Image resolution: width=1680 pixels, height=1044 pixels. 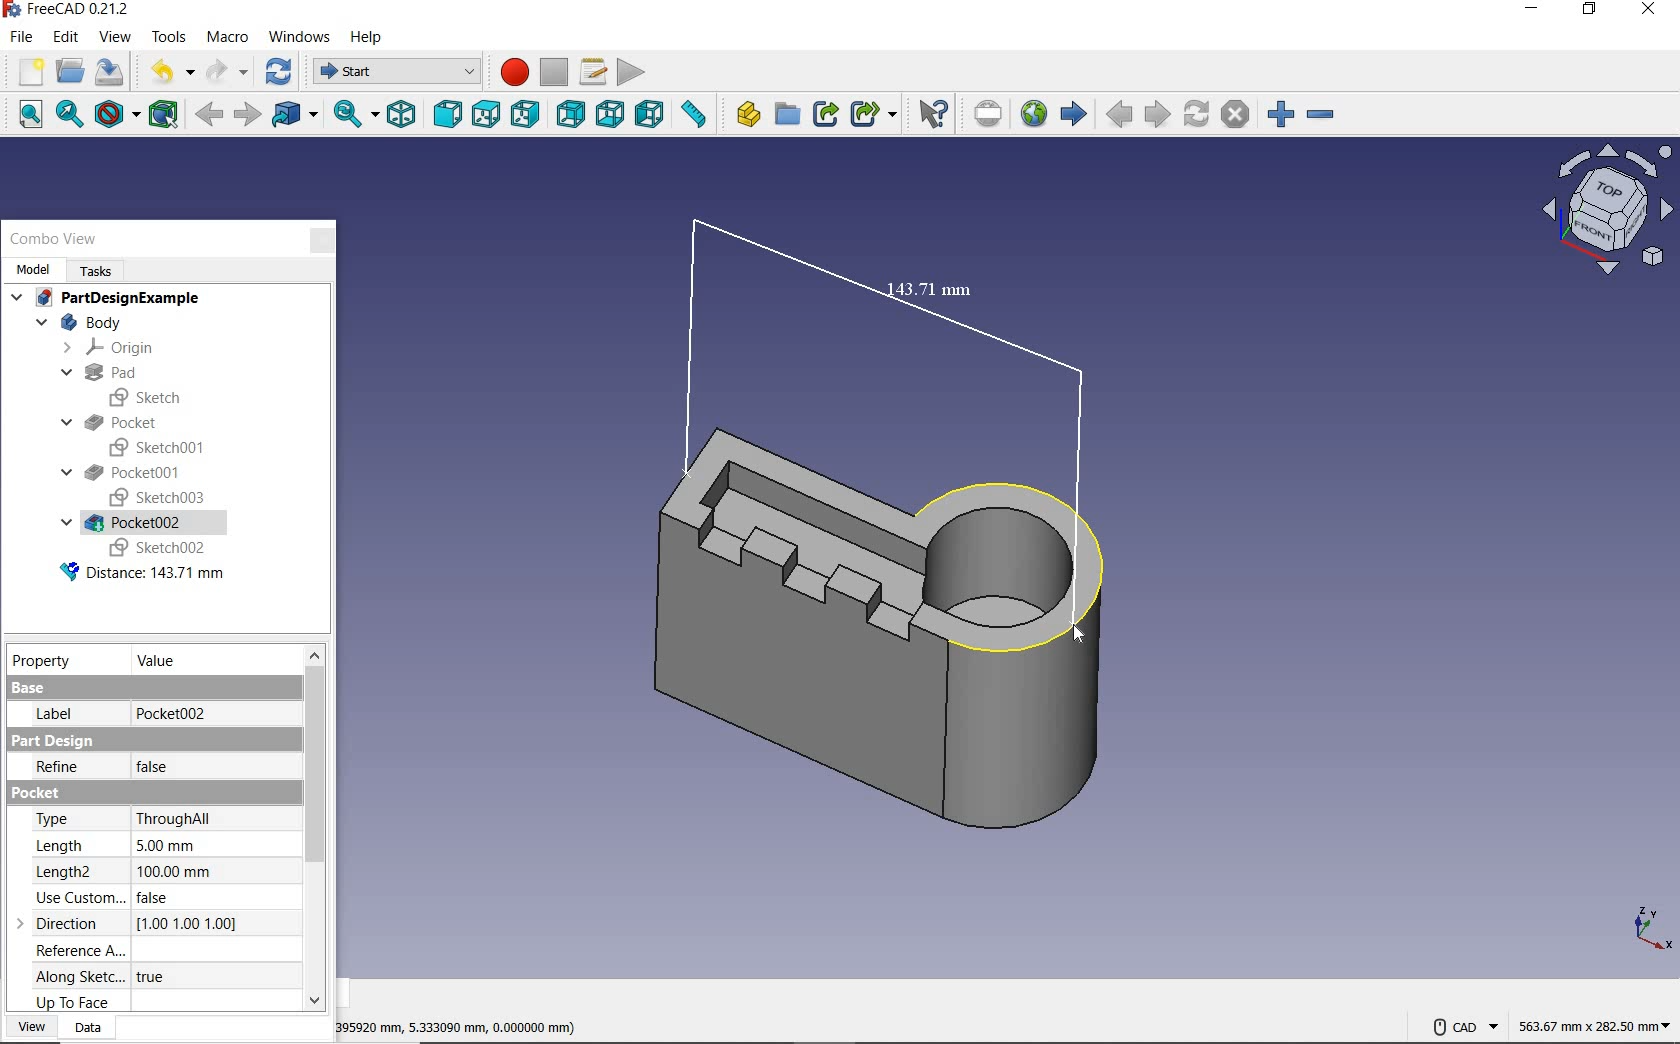 What do you see at coordinates (1648, 929) in the screenshot?
I see `x, y, z axis` at bounding box center [1648, 929].